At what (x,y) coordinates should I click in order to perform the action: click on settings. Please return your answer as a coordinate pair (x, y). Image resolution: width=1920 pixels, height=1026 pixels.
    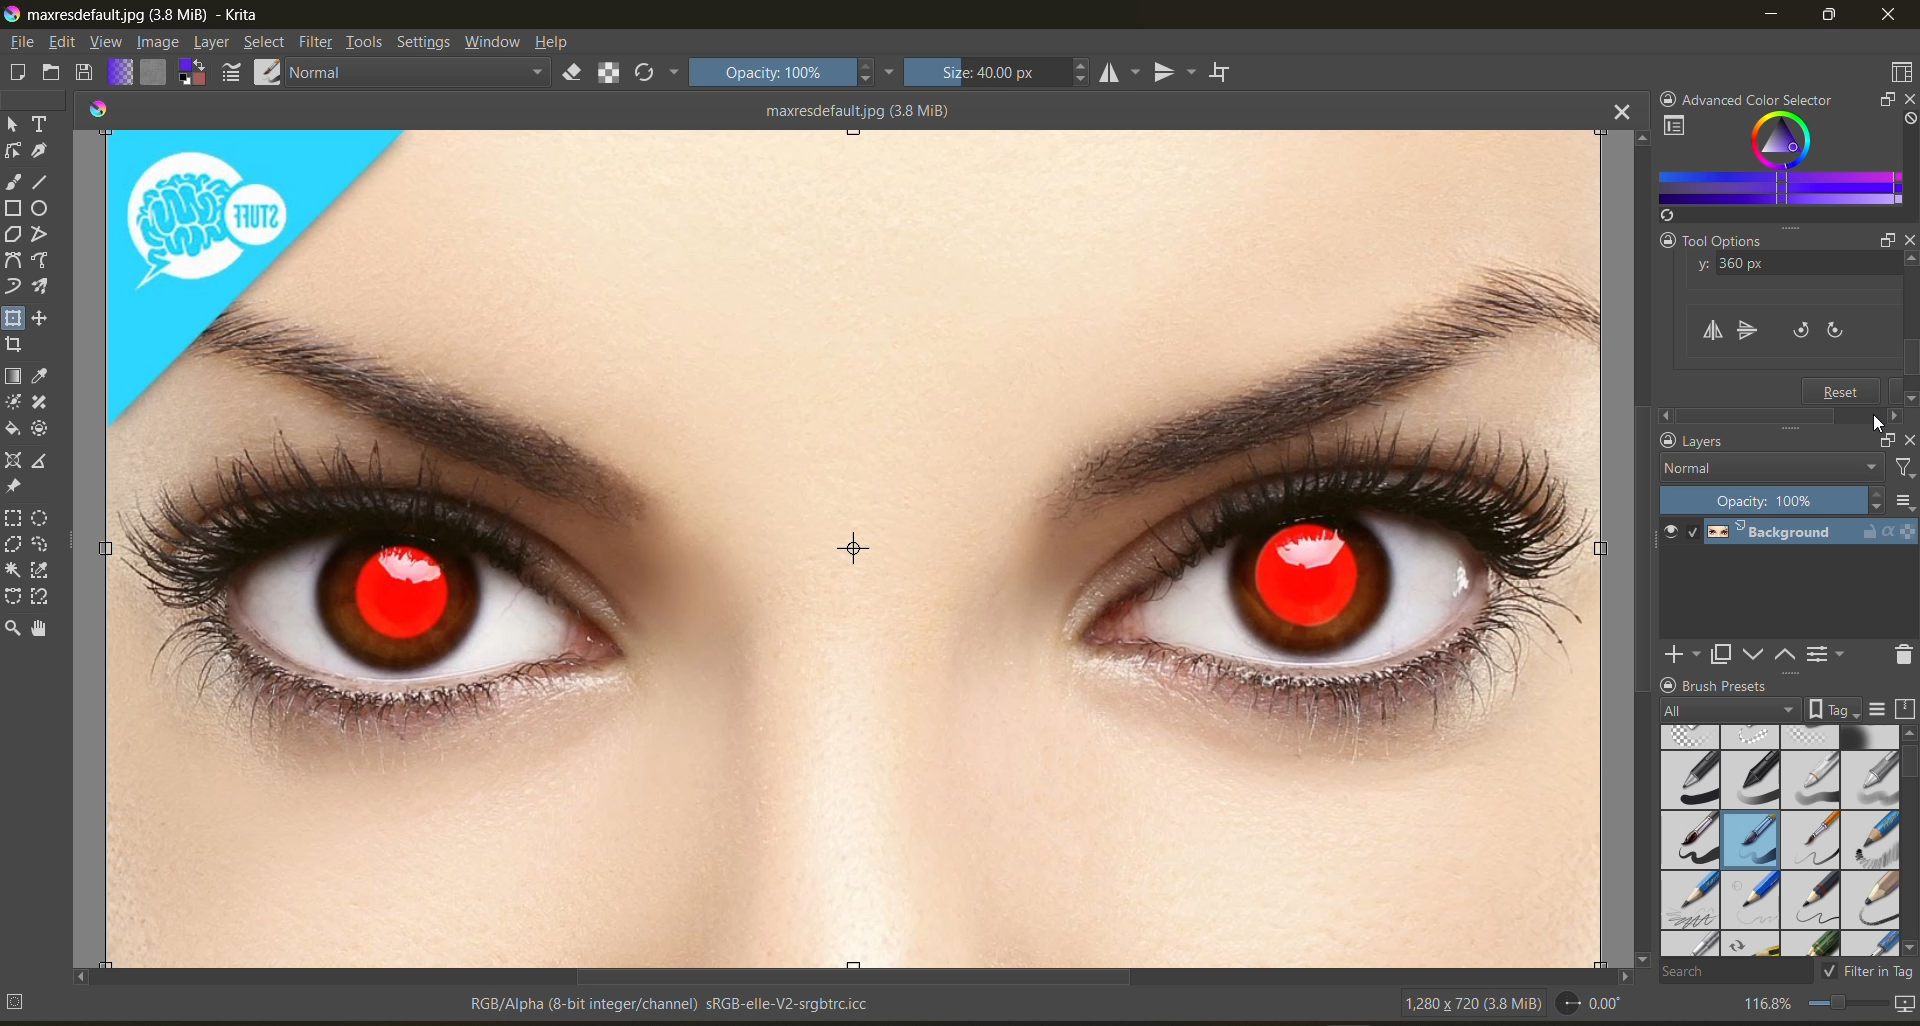
    Looking at the image, I should click on (427, 45).